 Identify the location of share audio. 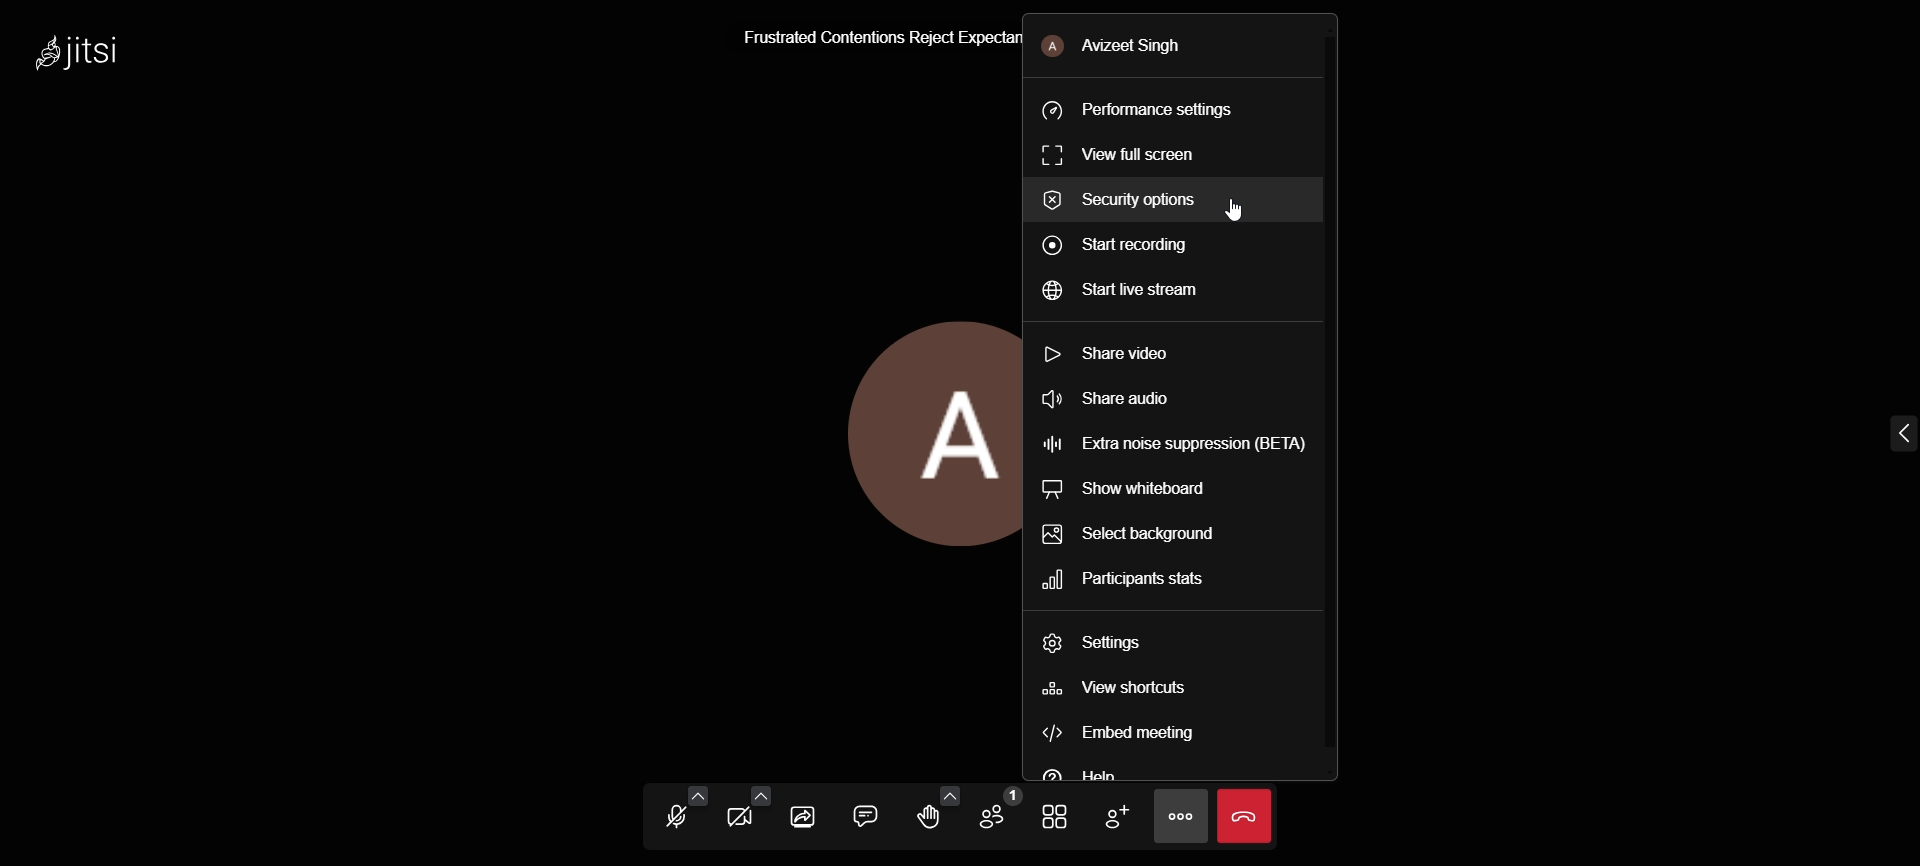
(1117, 395).